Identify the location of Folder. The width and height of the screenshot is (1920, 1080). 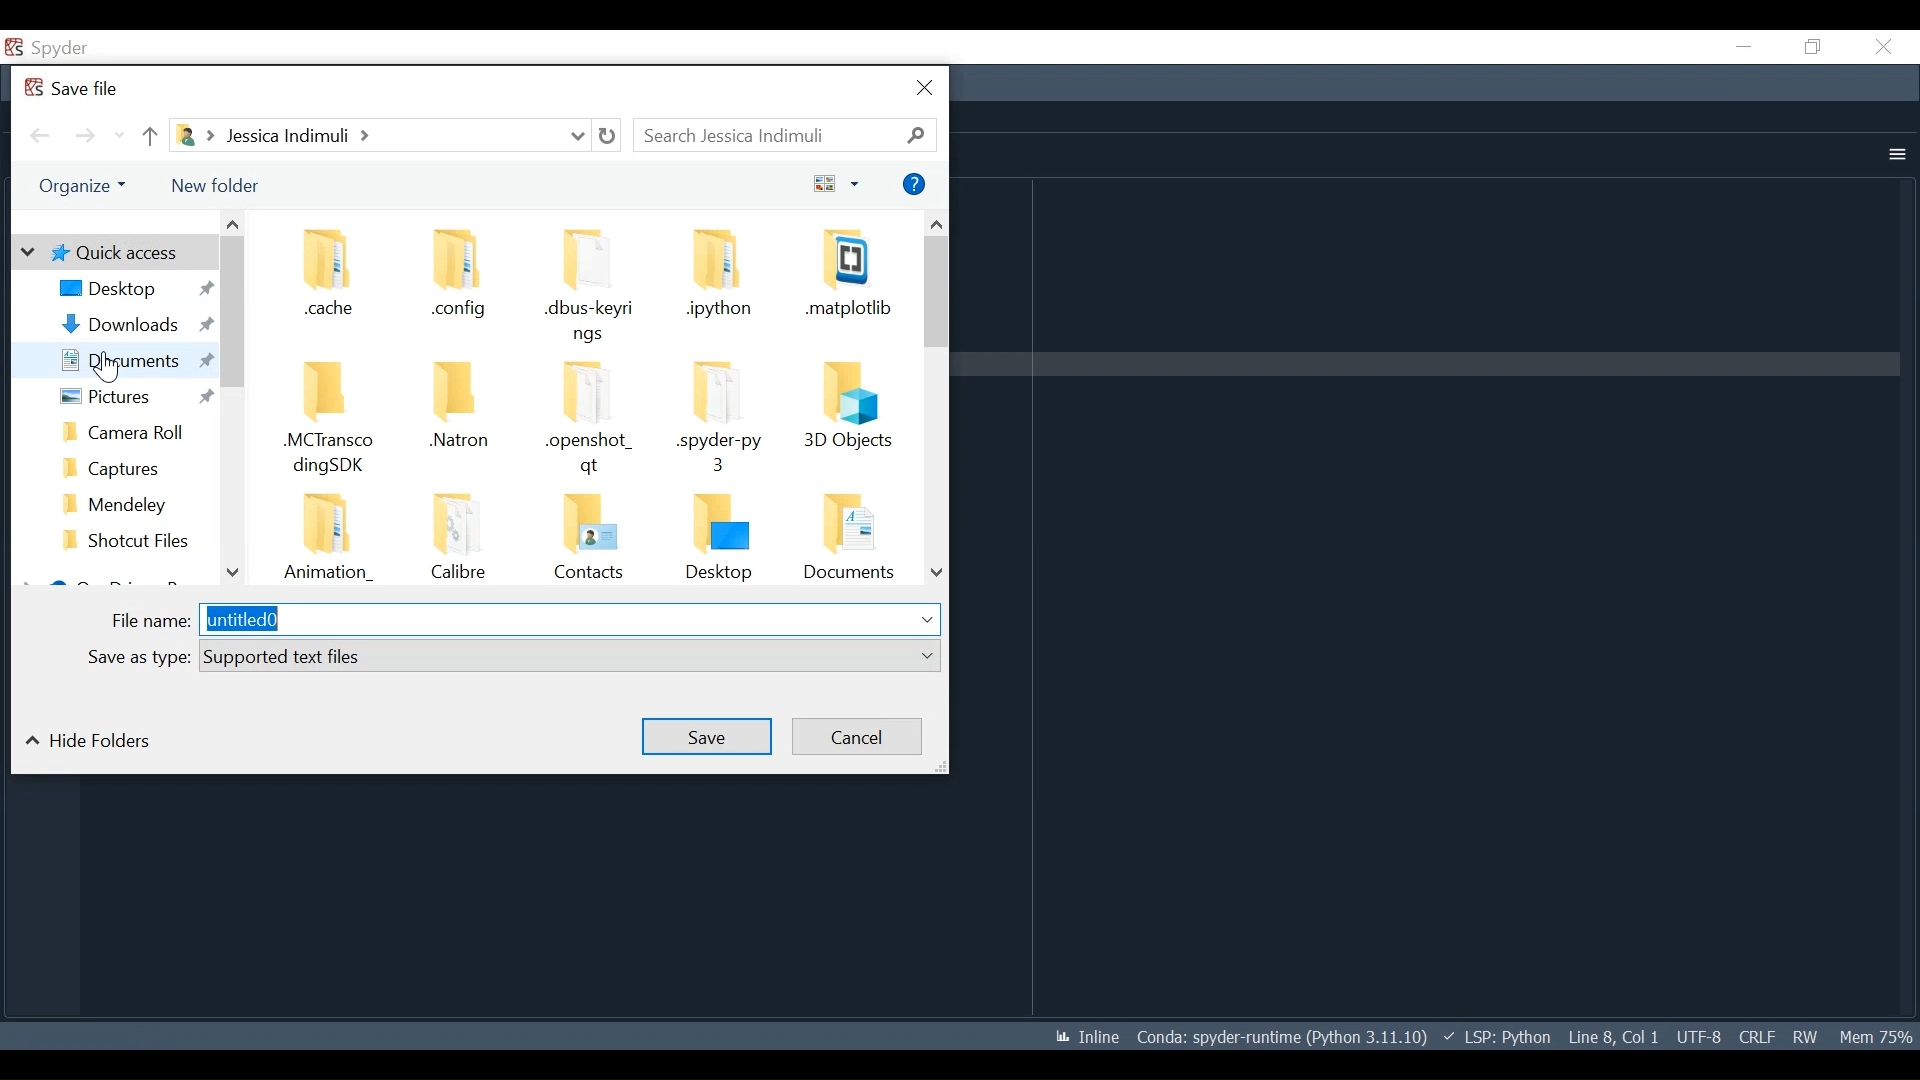
(454, 420).